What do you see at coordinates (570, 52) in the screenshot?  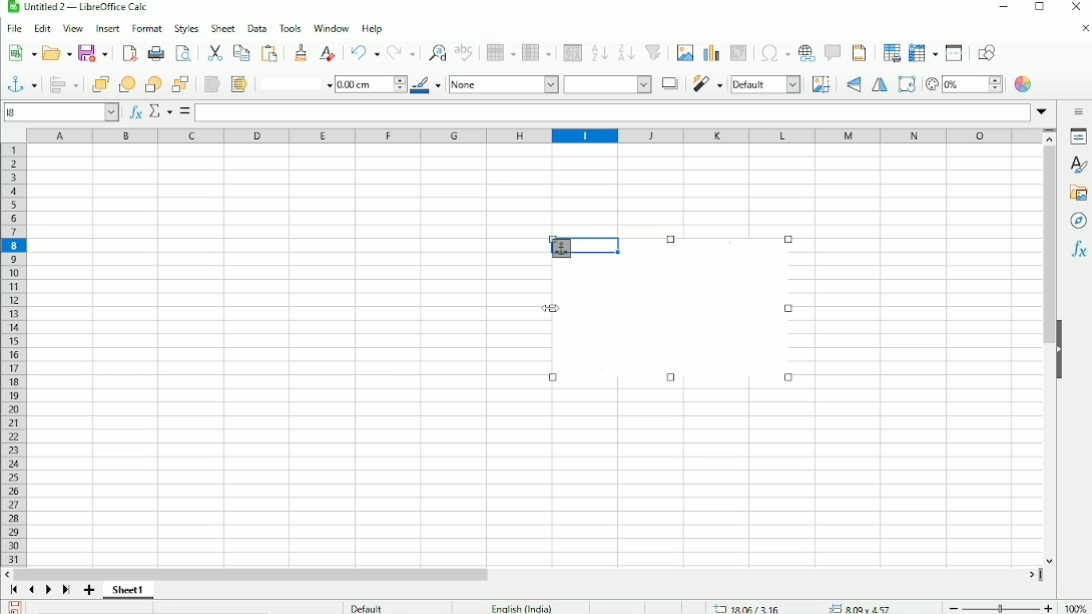 I see `Sort` at bounding box center [570, 52].